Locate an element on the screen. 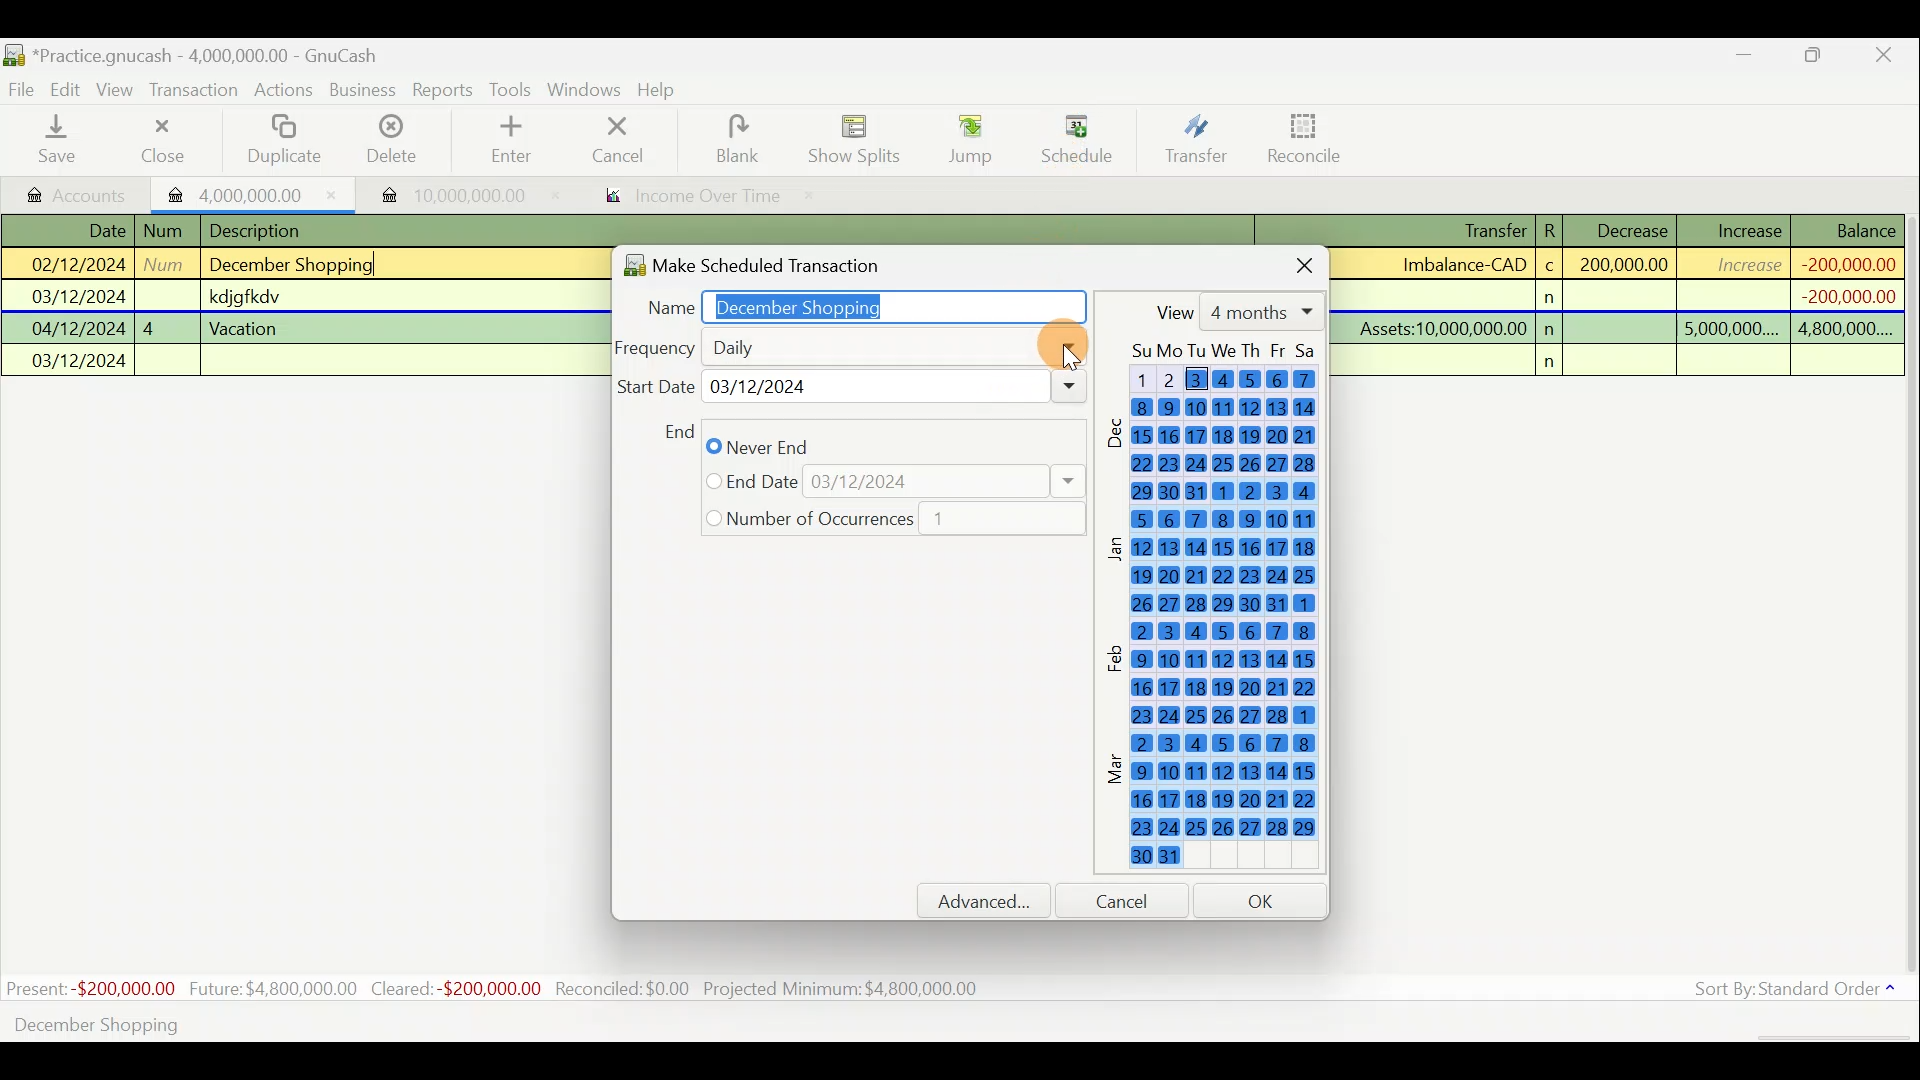 This screenshot has height=1080, width=1920. Calendar is located at coordinates (1220, 611).